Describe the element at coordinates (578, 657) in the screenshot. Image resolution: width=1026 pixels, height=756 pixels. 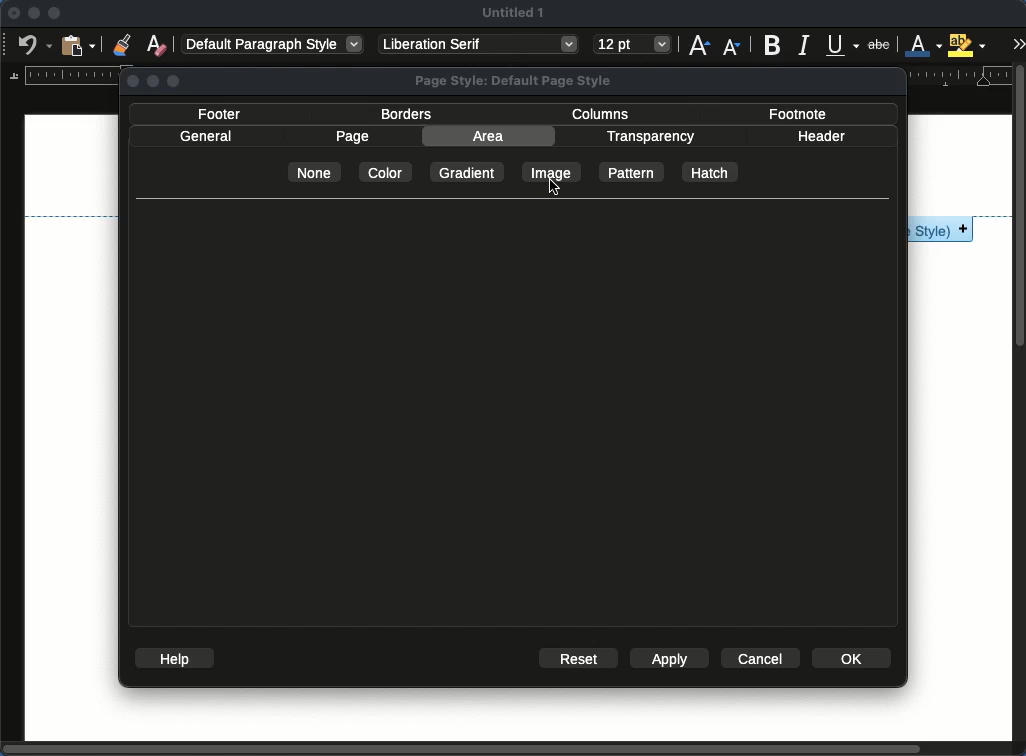
I see `reset` at that location.